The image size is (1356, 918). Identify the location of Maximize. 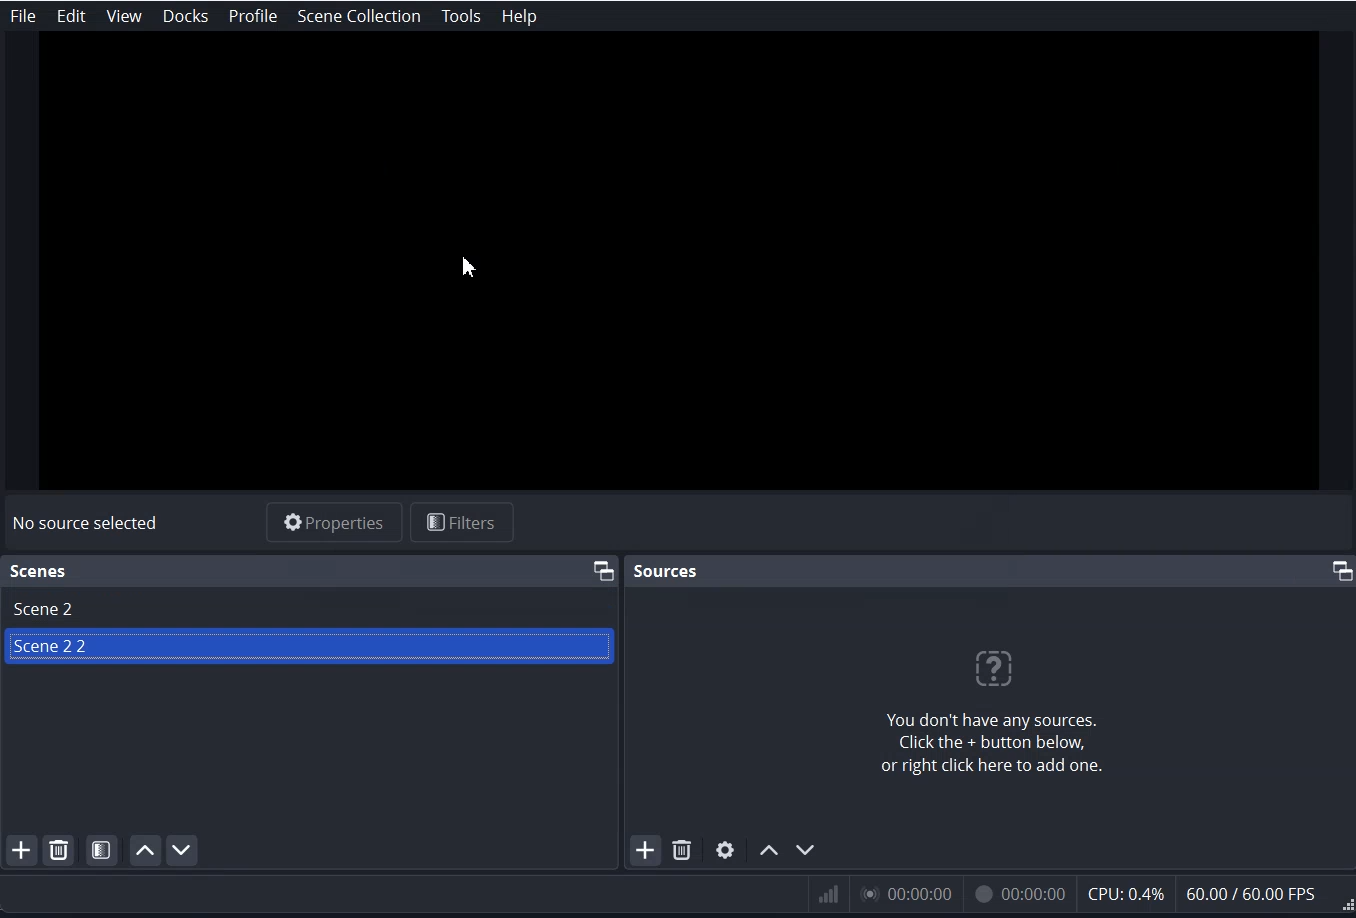
(1341, 571).